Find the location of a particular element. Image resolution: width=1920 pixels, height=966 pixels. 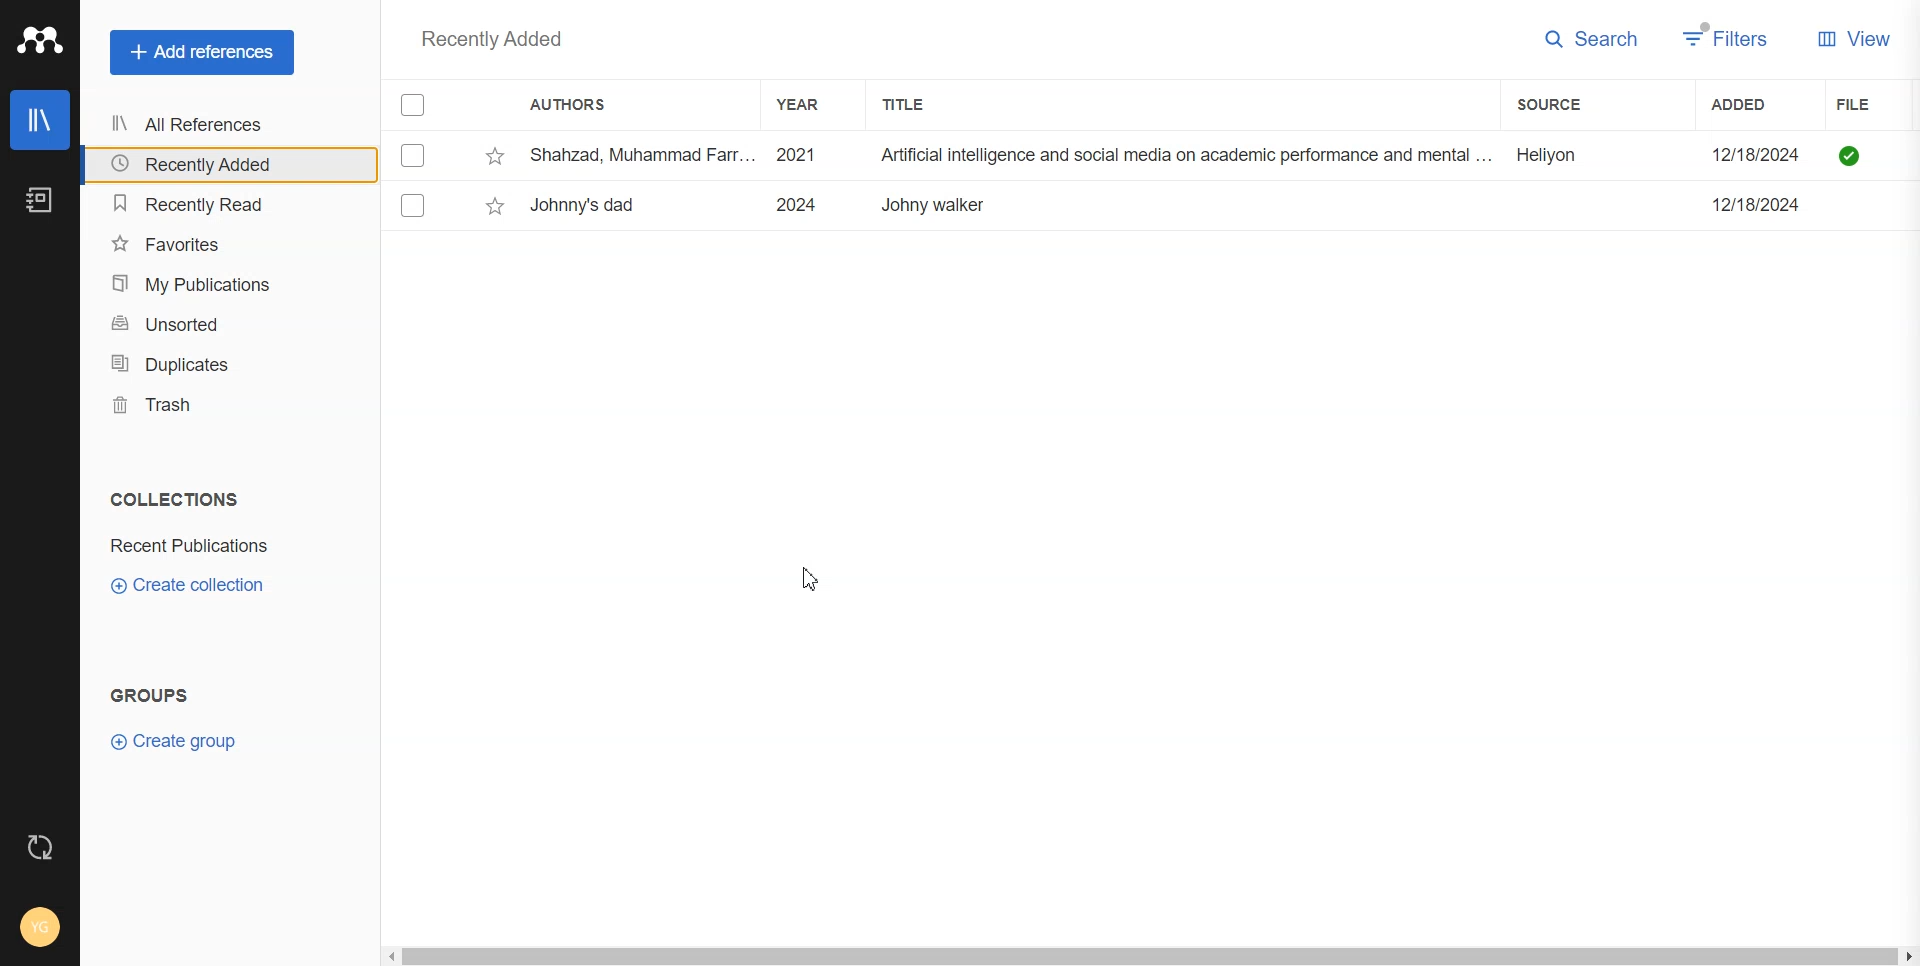

Search is located at coordinates (1592, 40).